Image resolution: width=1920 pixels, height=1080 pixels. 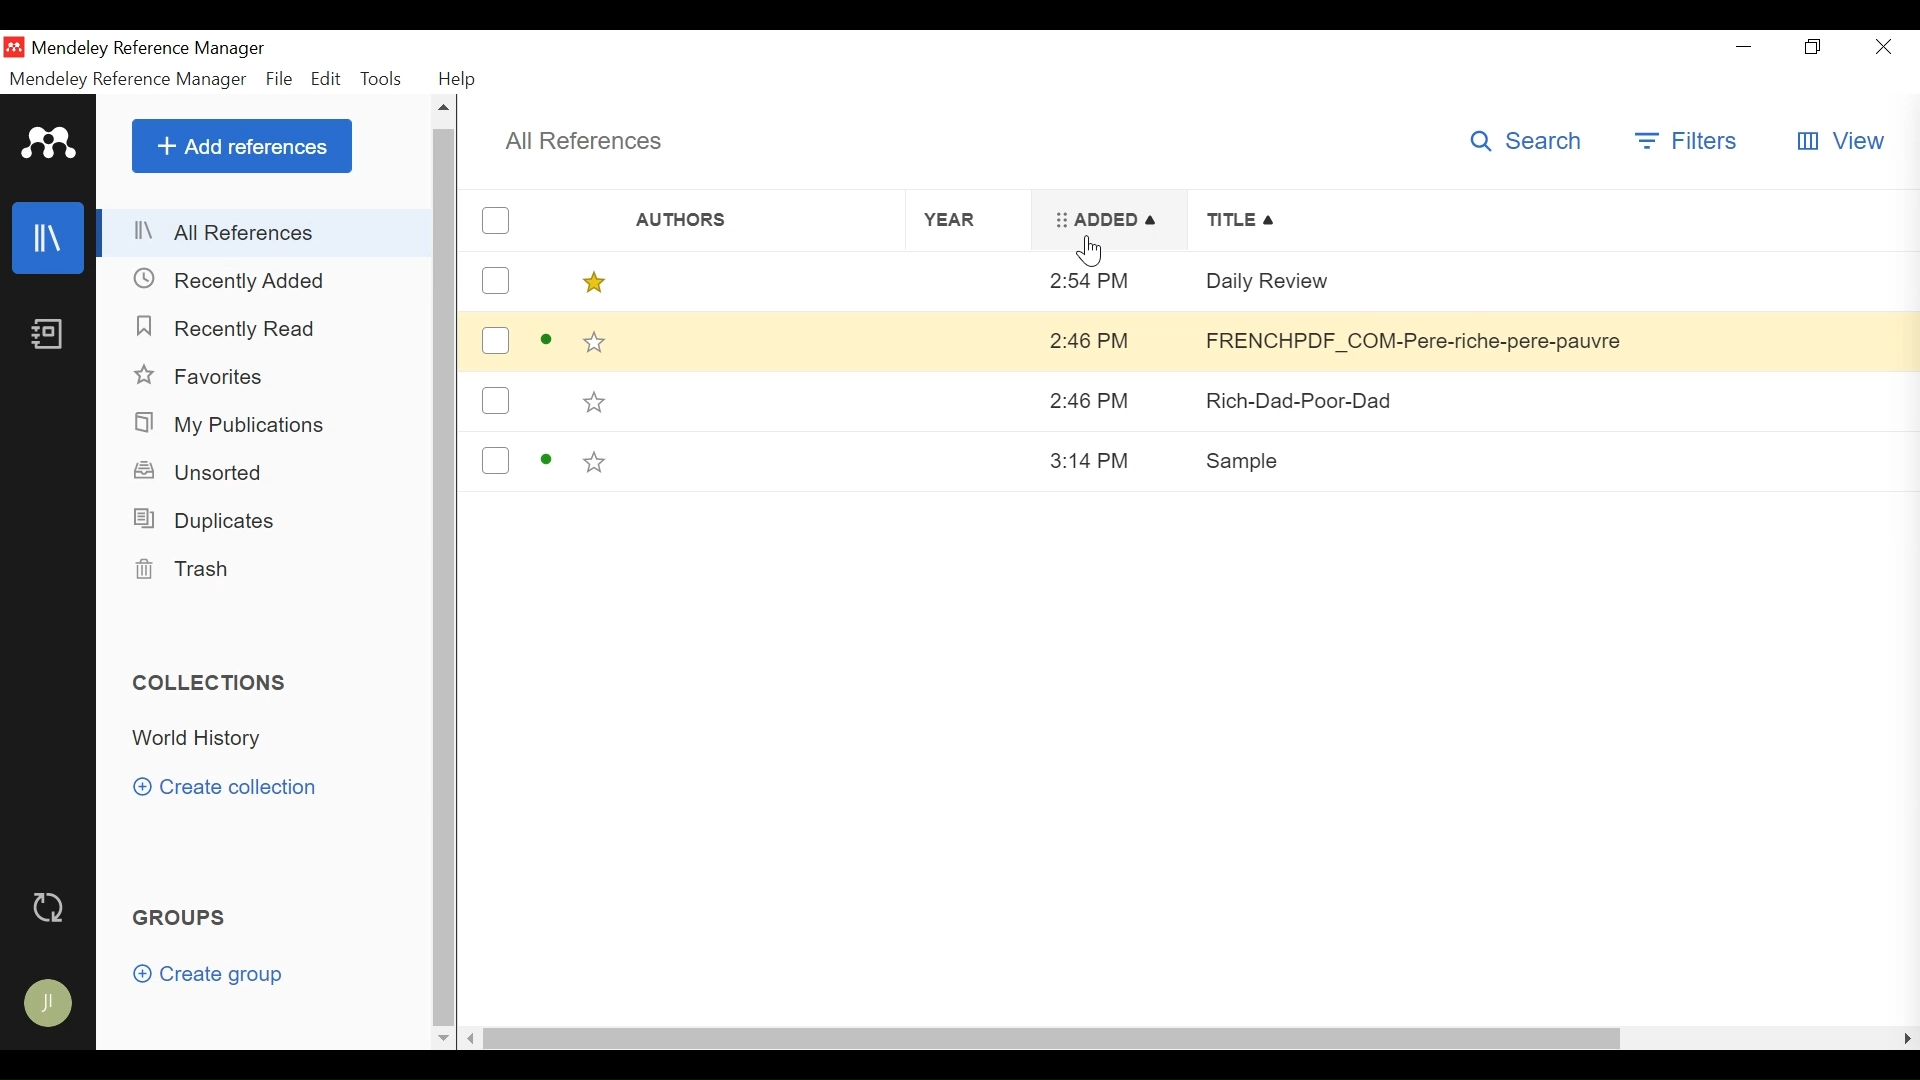 I want to click on Added, so click(x=1112, y=220).